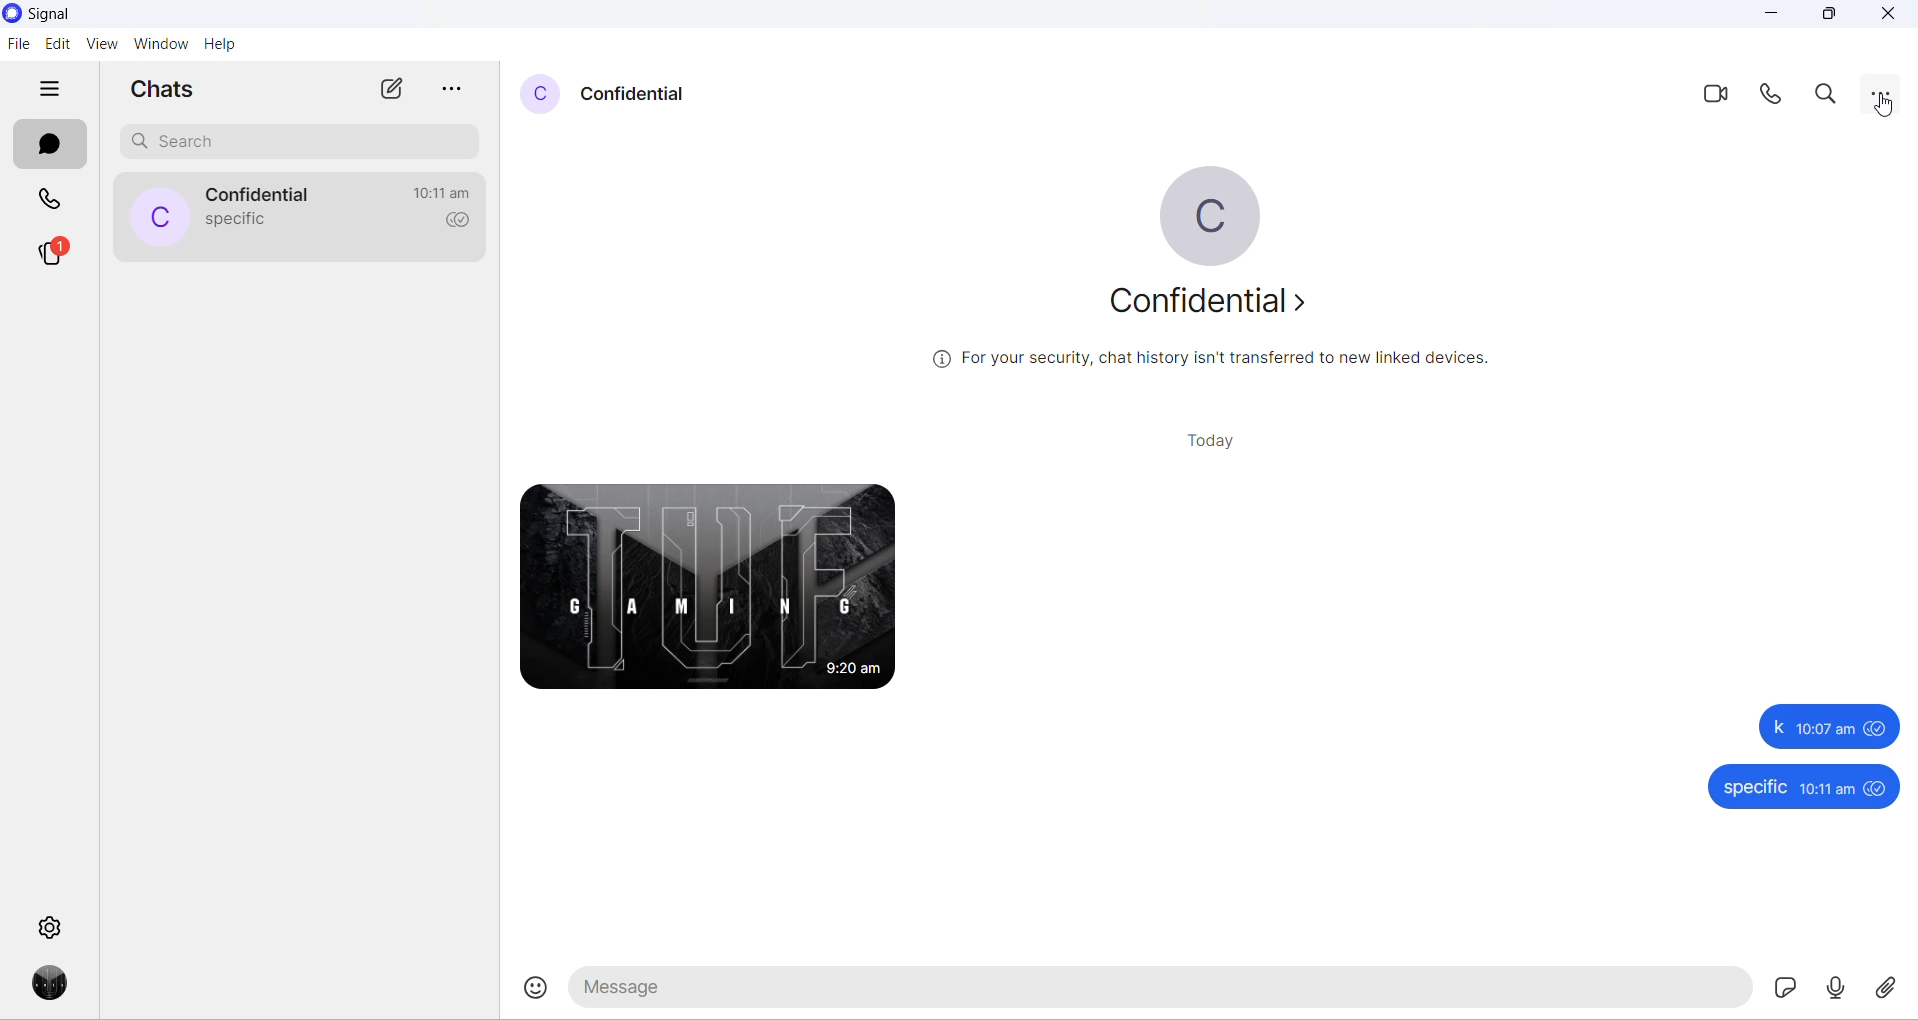  Describe the element at coordinates (1878, 730) in the screenshot. I see `seen` at that location.